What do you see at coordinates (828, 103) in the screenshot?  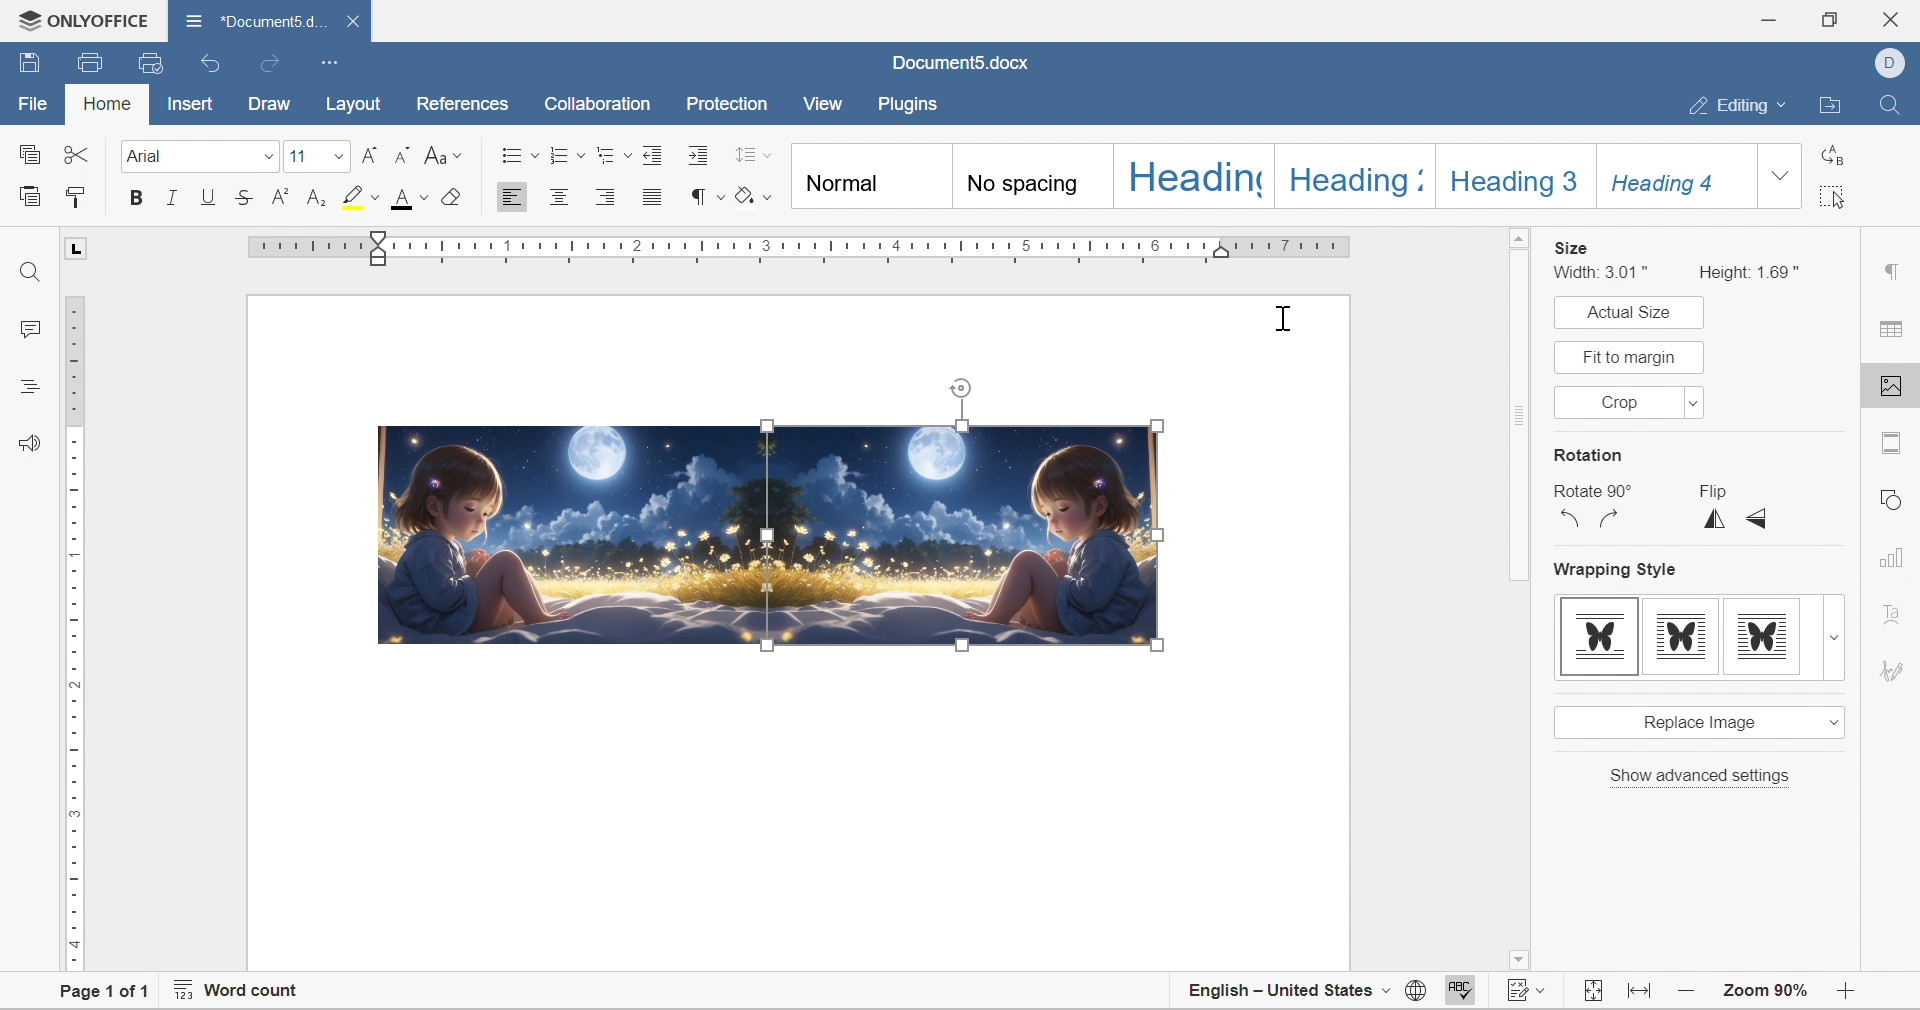 I see `view` at bounding box center [828, 103].